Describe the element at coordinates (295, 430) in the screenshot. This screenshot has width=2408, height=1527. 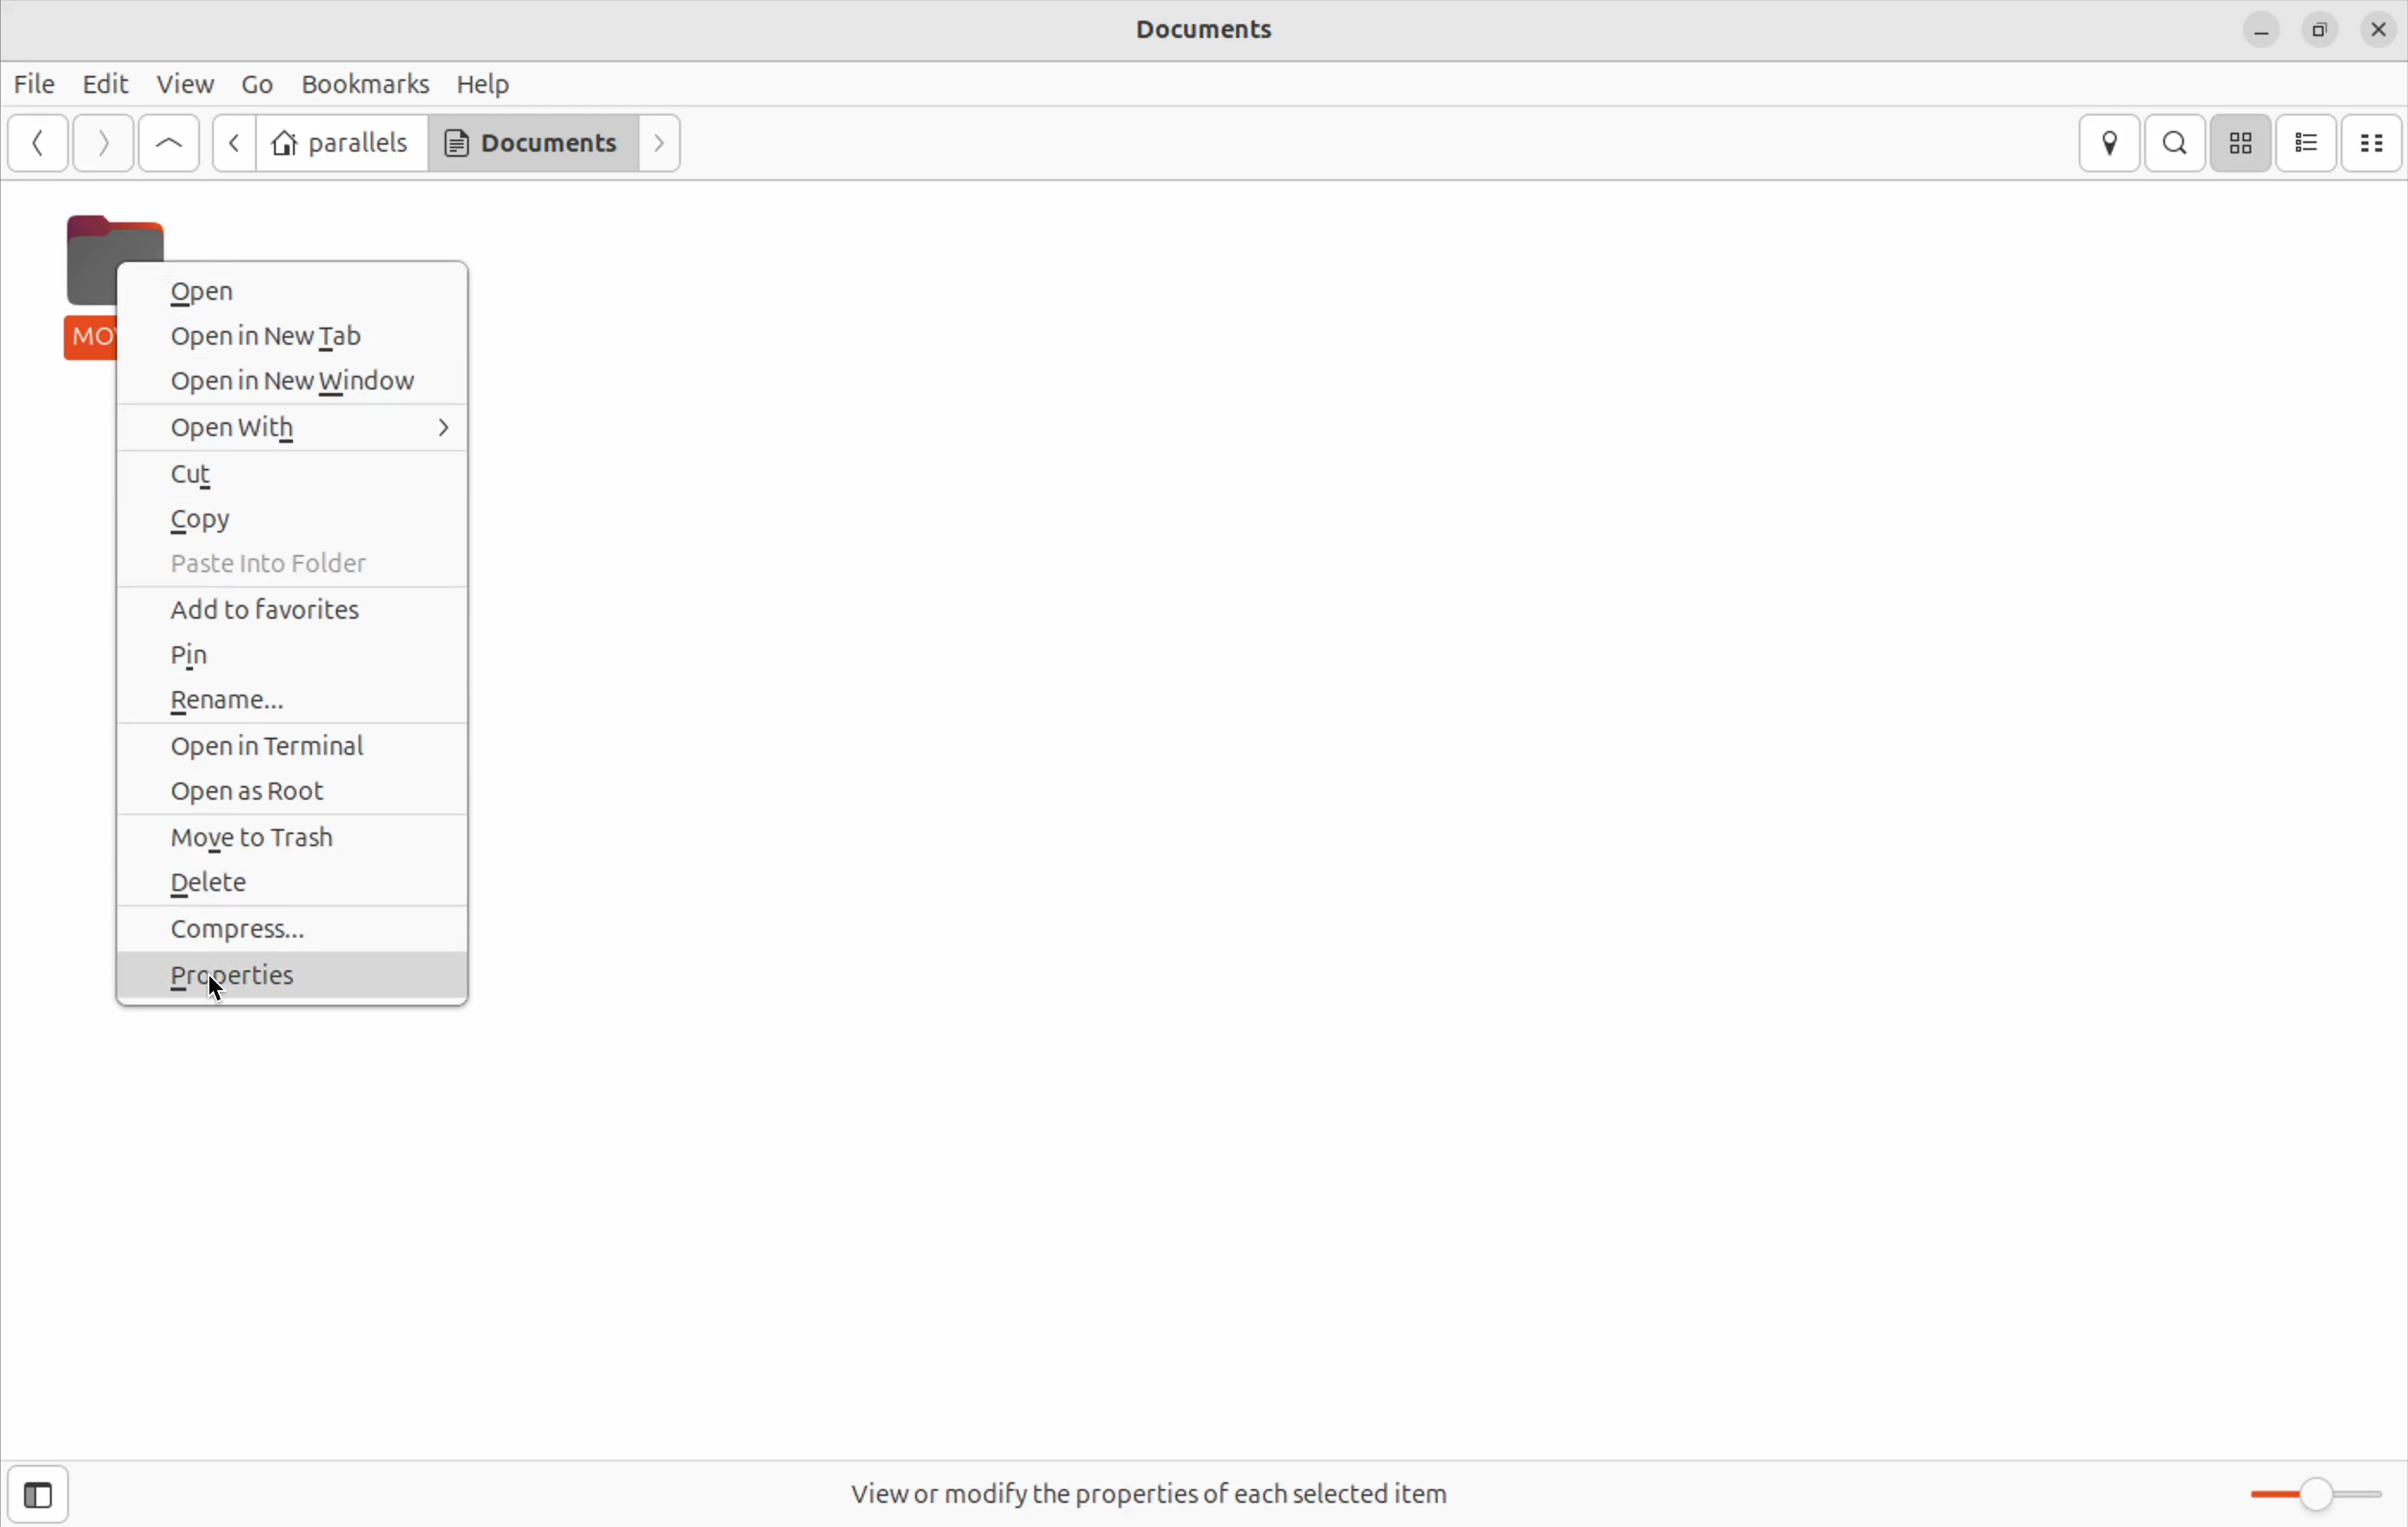
I see `Open With` at that location.